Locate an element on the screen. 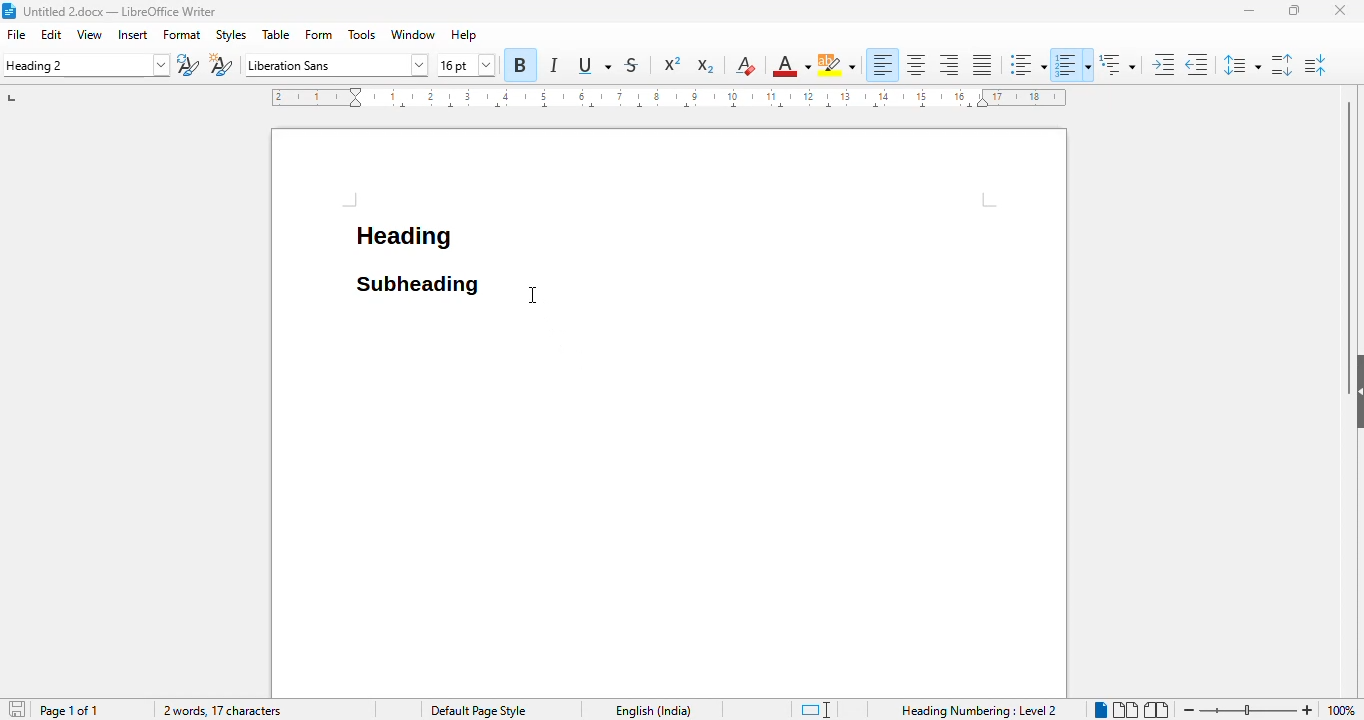 This screenshot has height=720, width=1364. format is located at coordinates (182, 35).